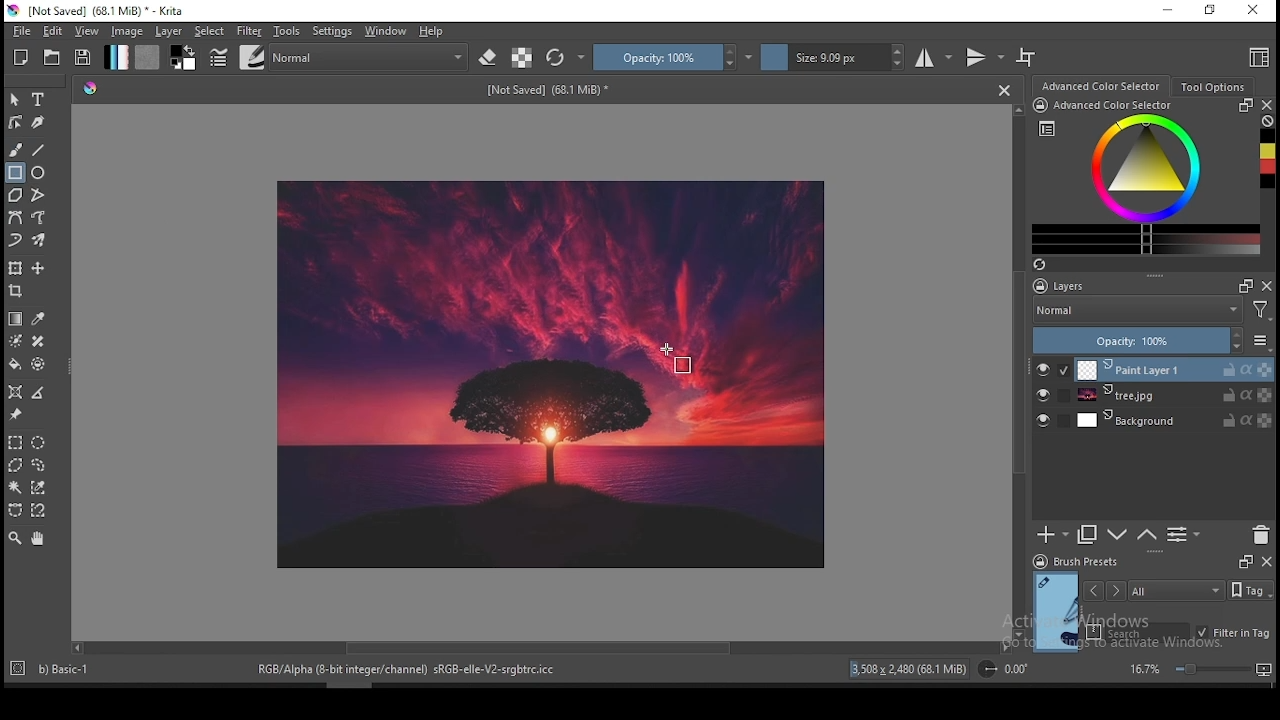 This screenshot has width=1280, height=720. I want to click on close docker, so click(1266, 562).